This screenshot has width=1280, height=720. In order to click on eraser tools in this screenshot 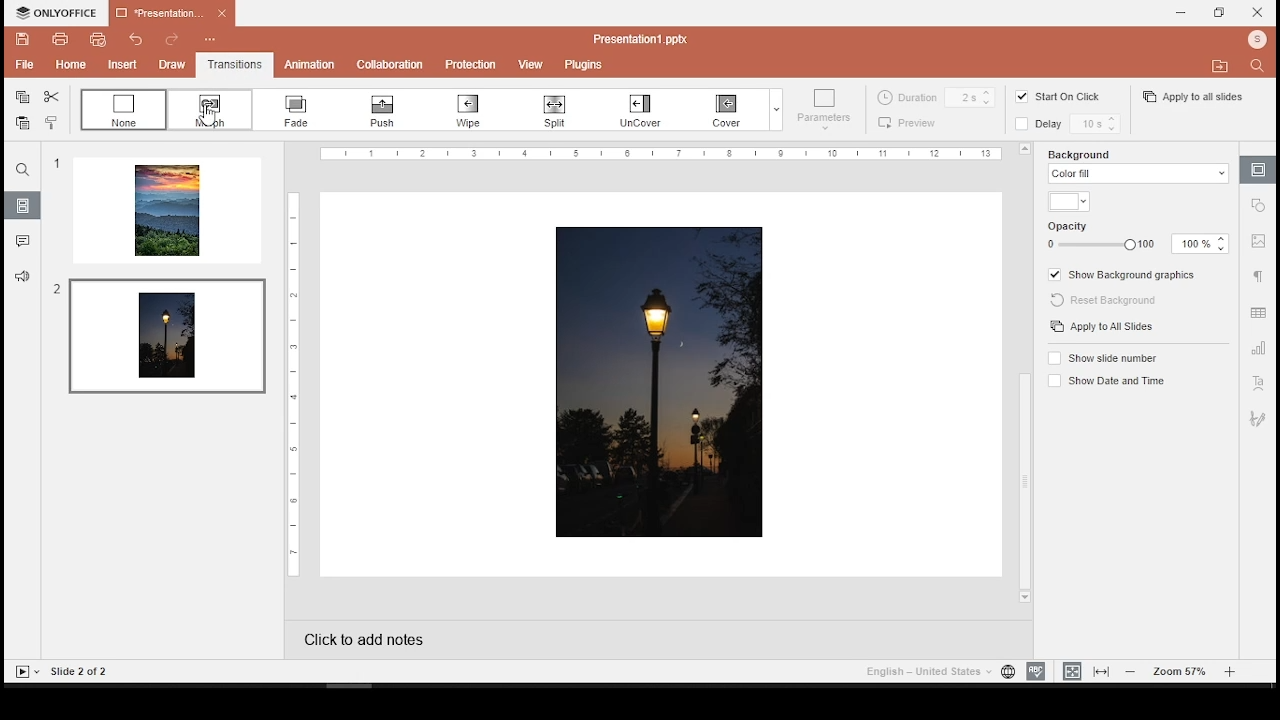, I will do `click(389, 111)`.